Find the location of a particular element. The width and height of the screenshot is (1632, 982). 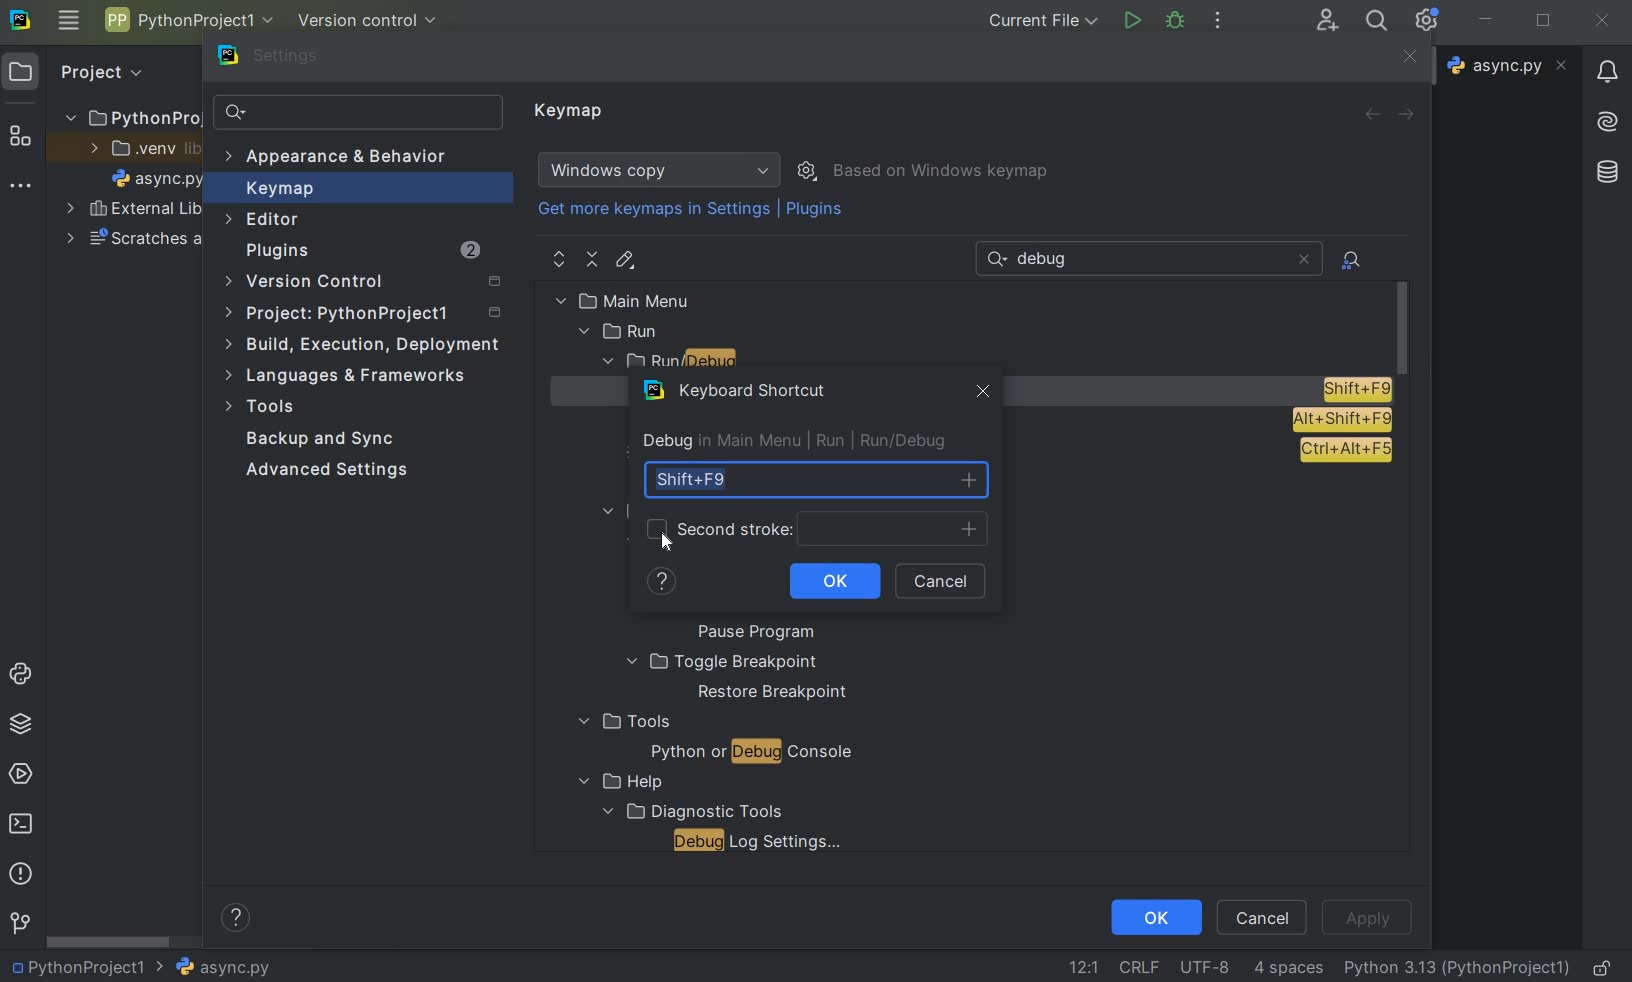

file name is located at coordinates (213, 967).